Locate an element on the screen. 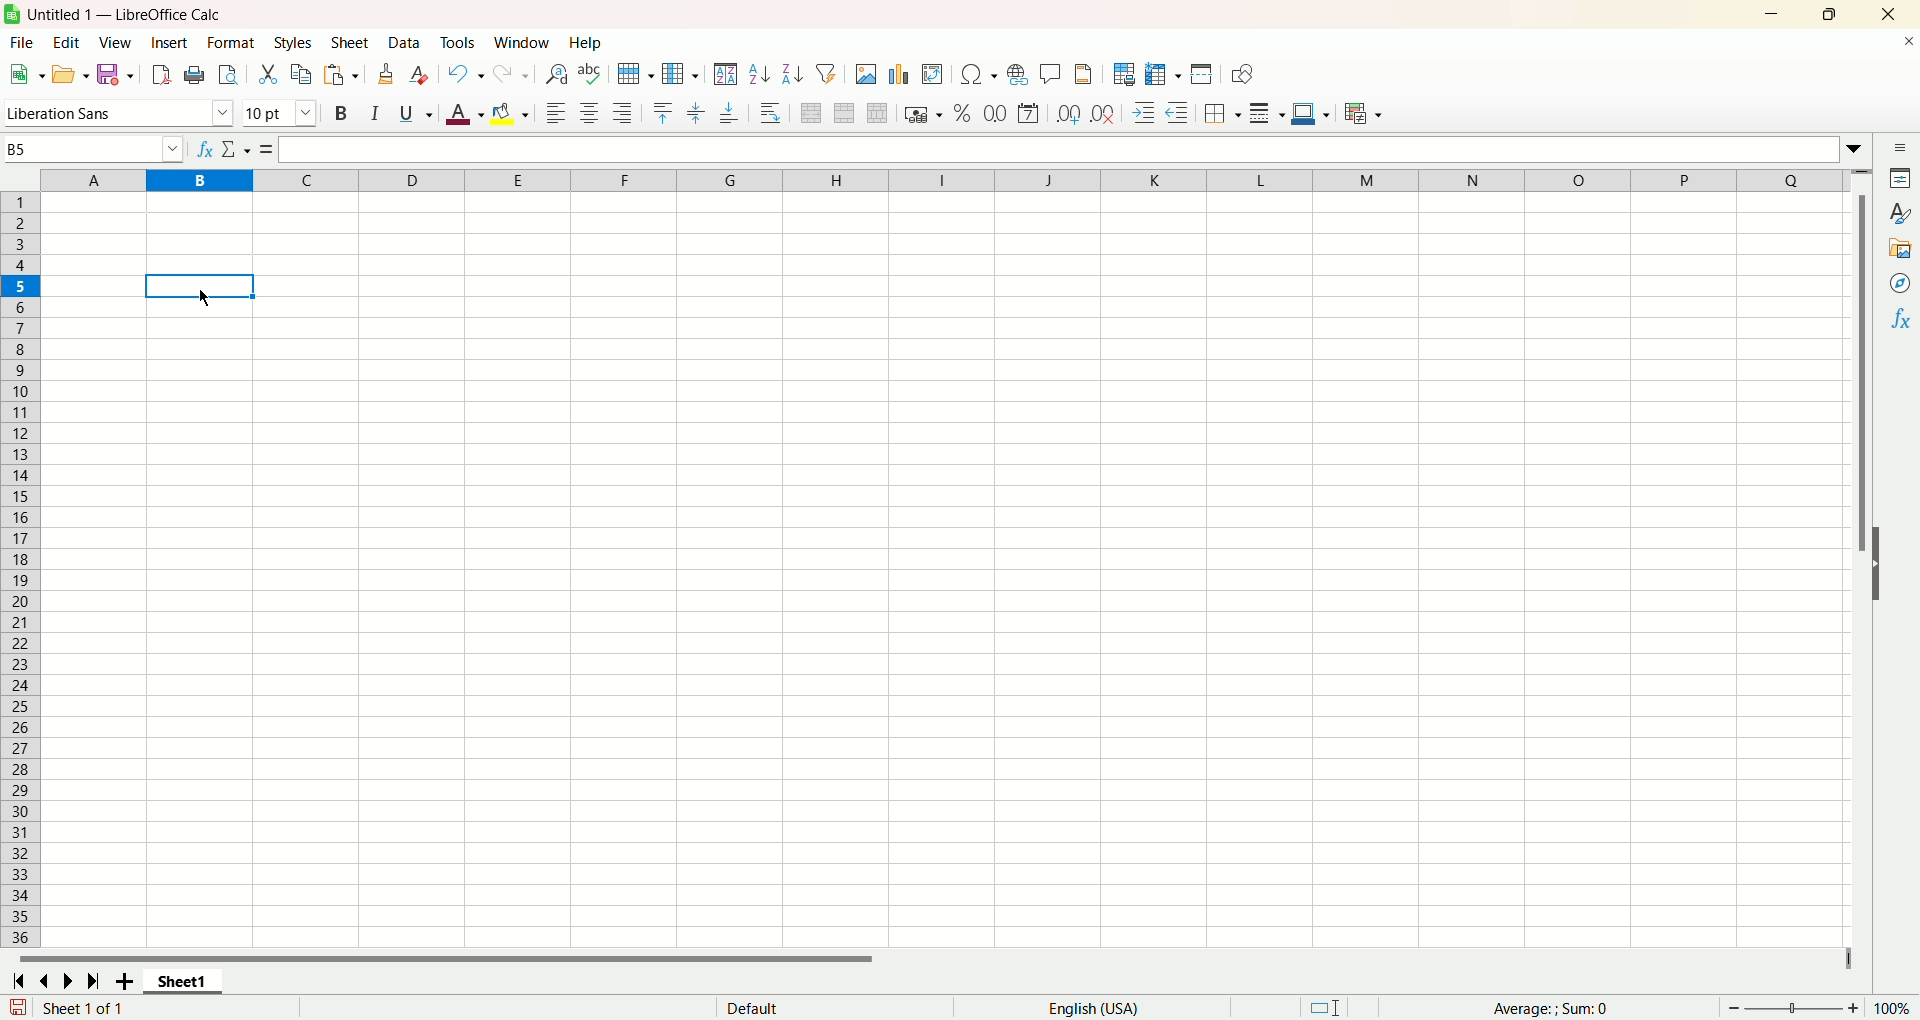 This screenshot has height=1020, width=1920. remove decimal place is located at coordinates (1103, 114).